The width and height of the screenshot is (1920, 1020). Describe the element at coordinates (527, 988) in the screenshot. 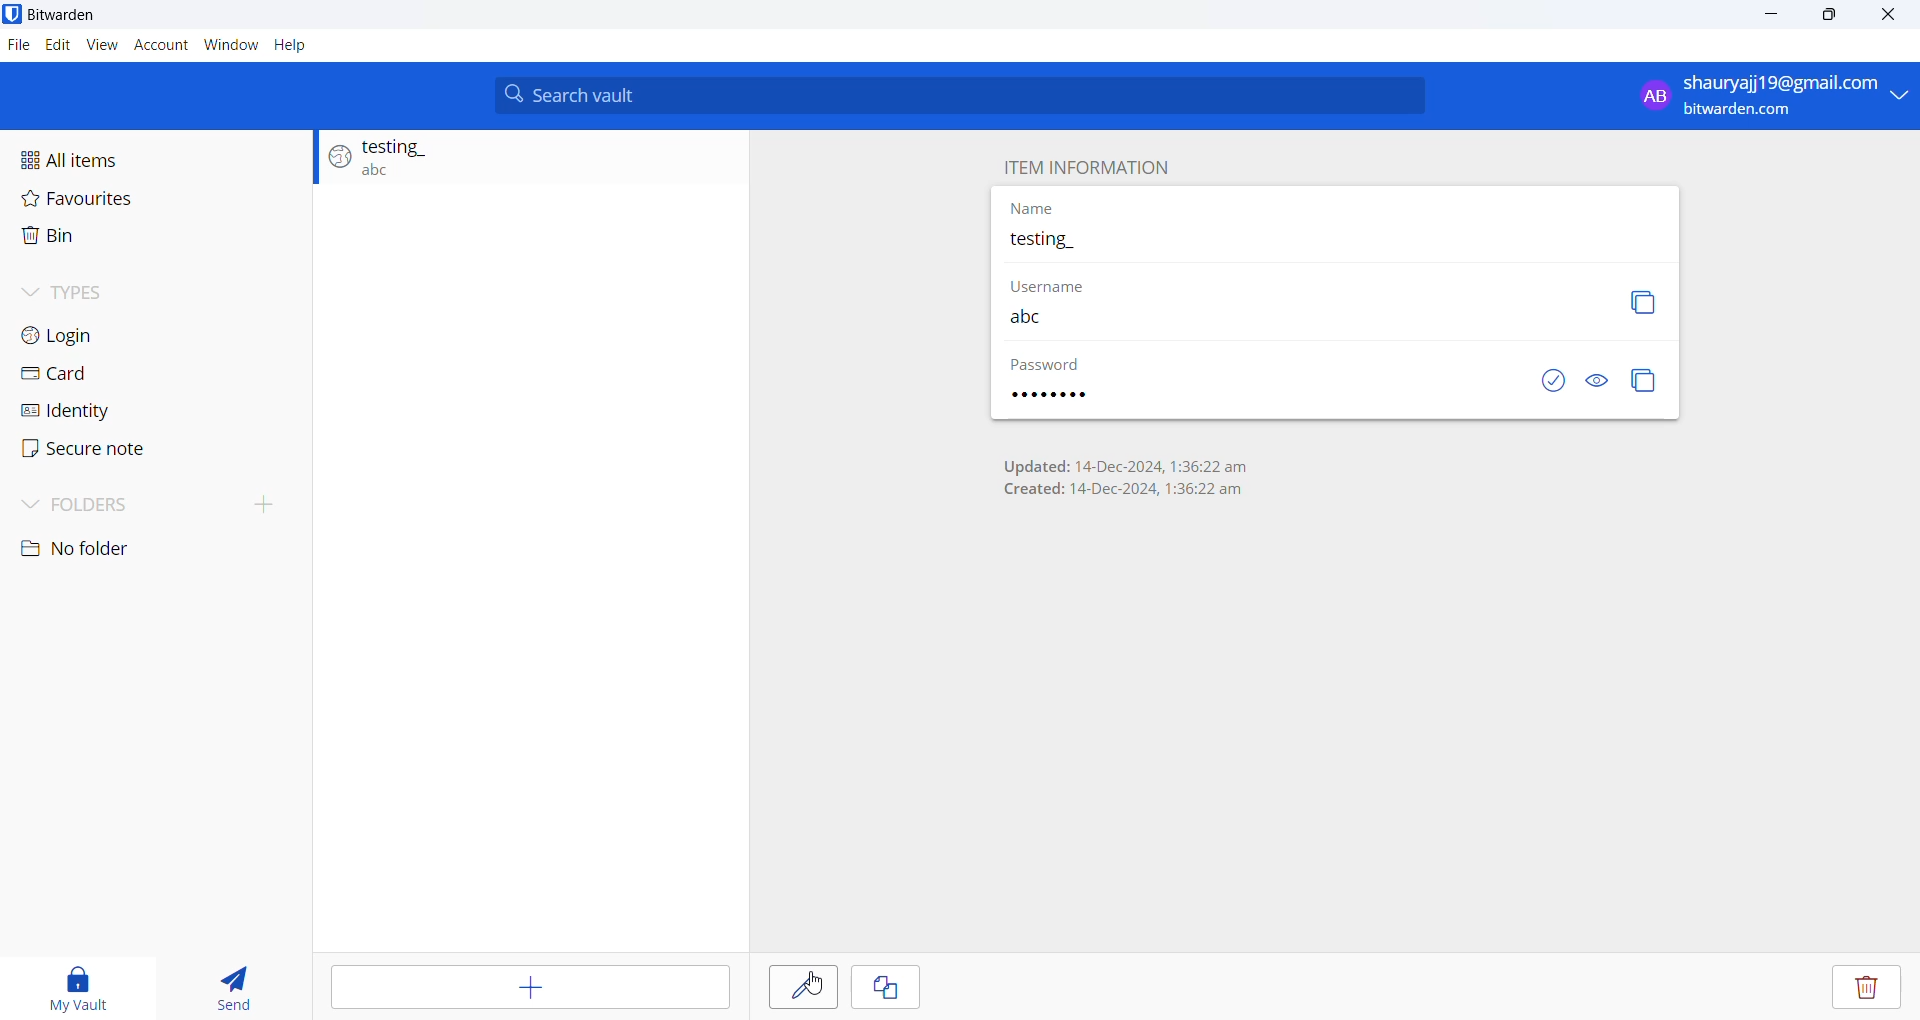

I see `Add item` at that location.